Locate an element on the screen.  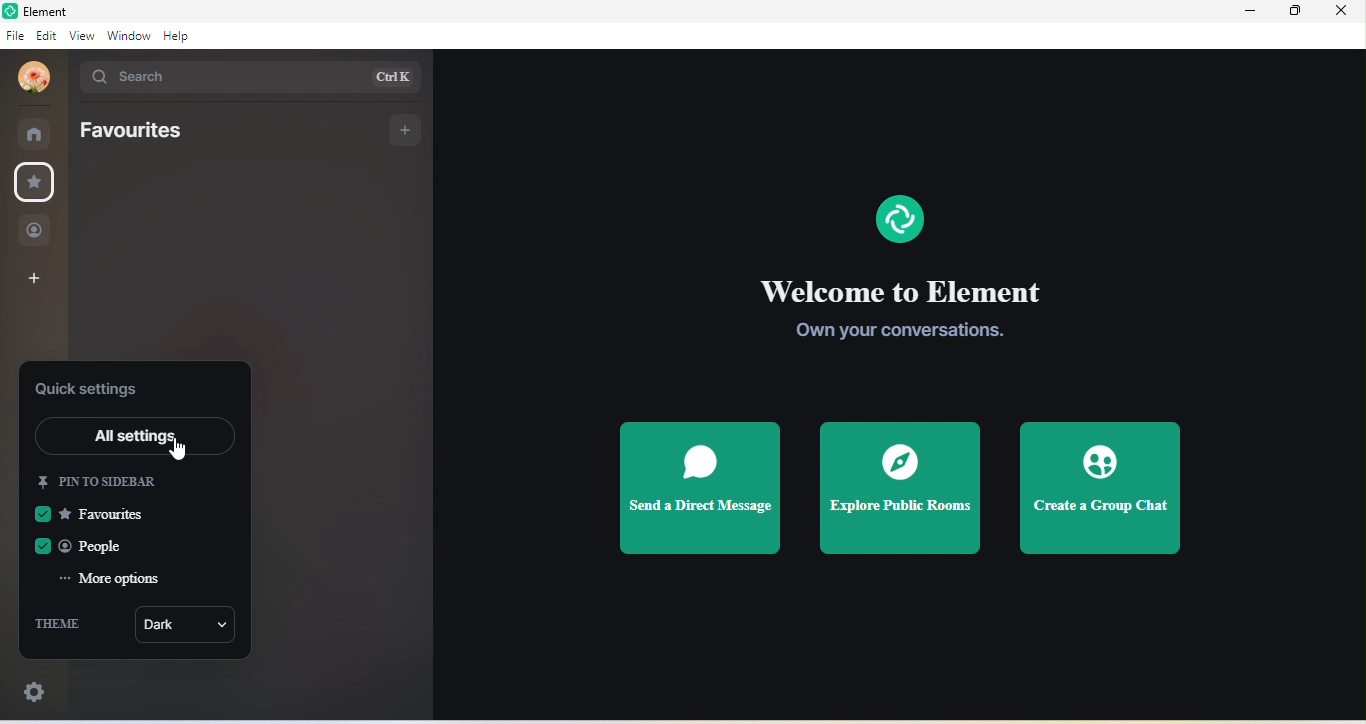
cursor movement is located at coordinates (187, 453).